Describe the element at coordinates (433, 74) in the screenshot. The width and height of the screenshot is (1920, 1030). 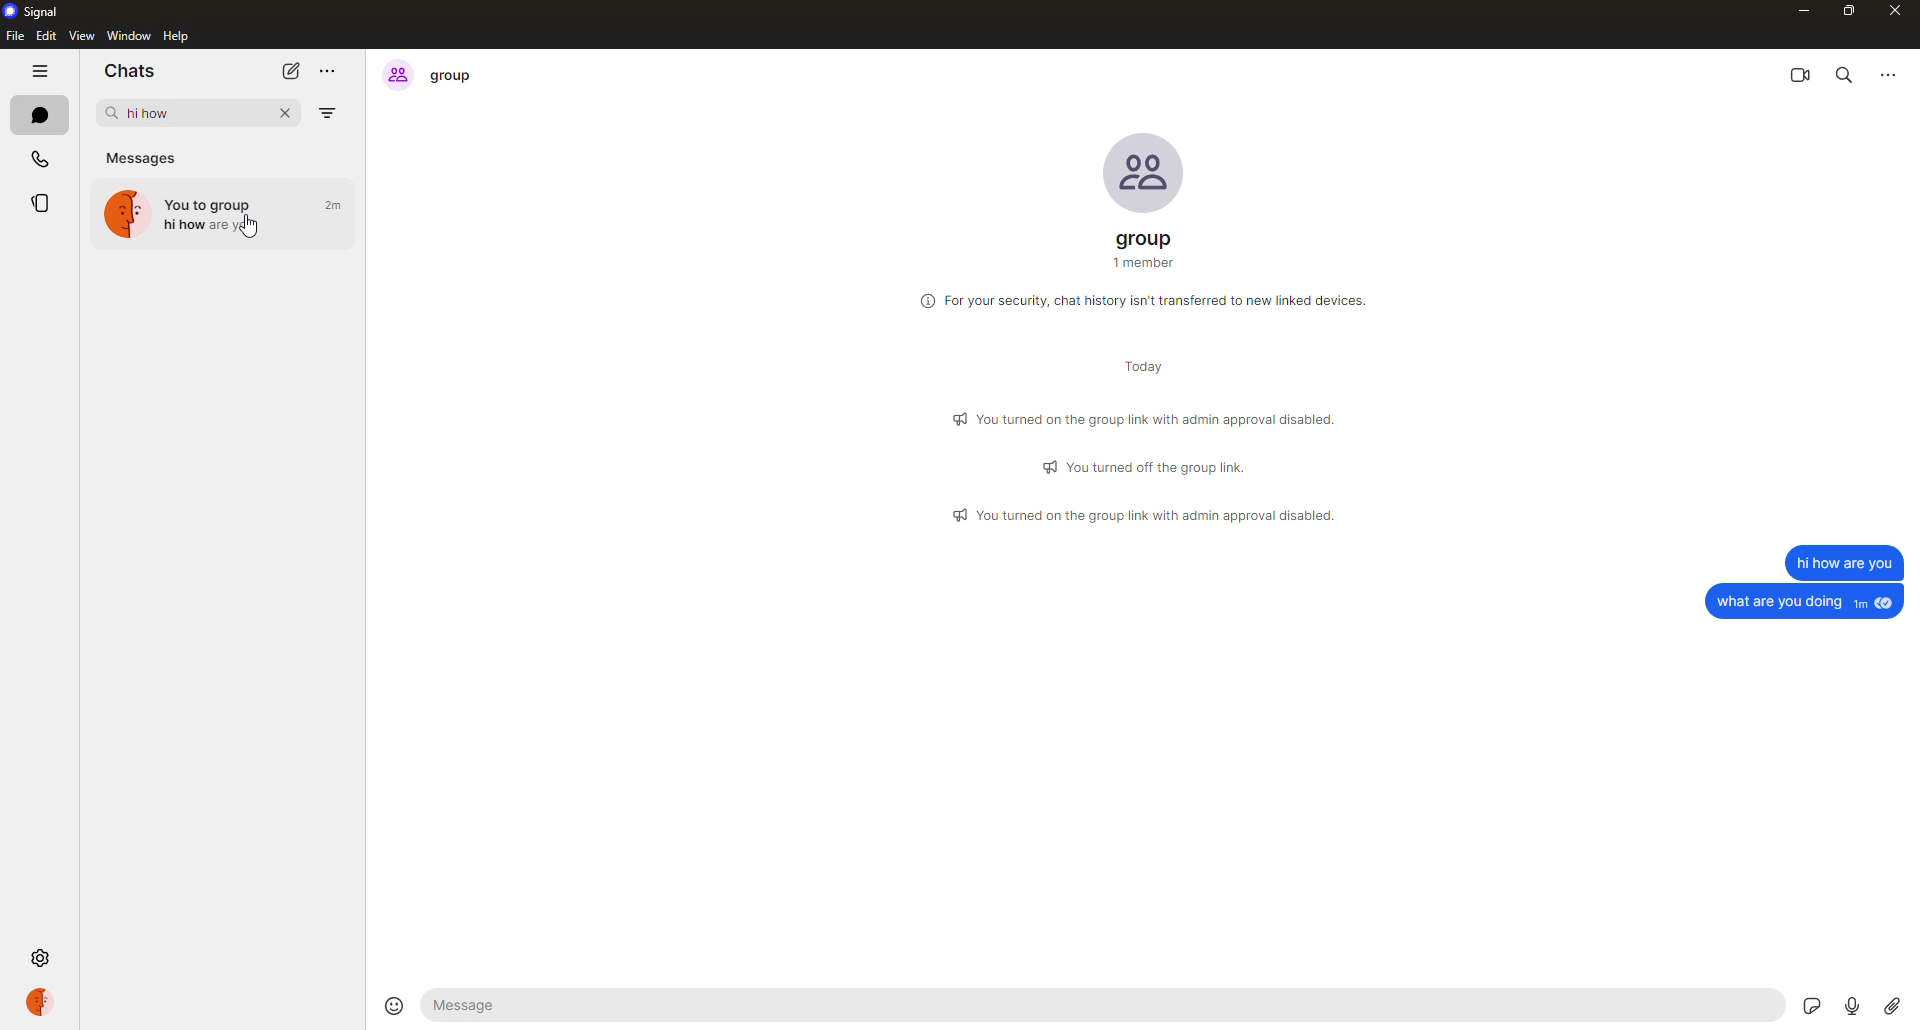
I see `group` at that location.